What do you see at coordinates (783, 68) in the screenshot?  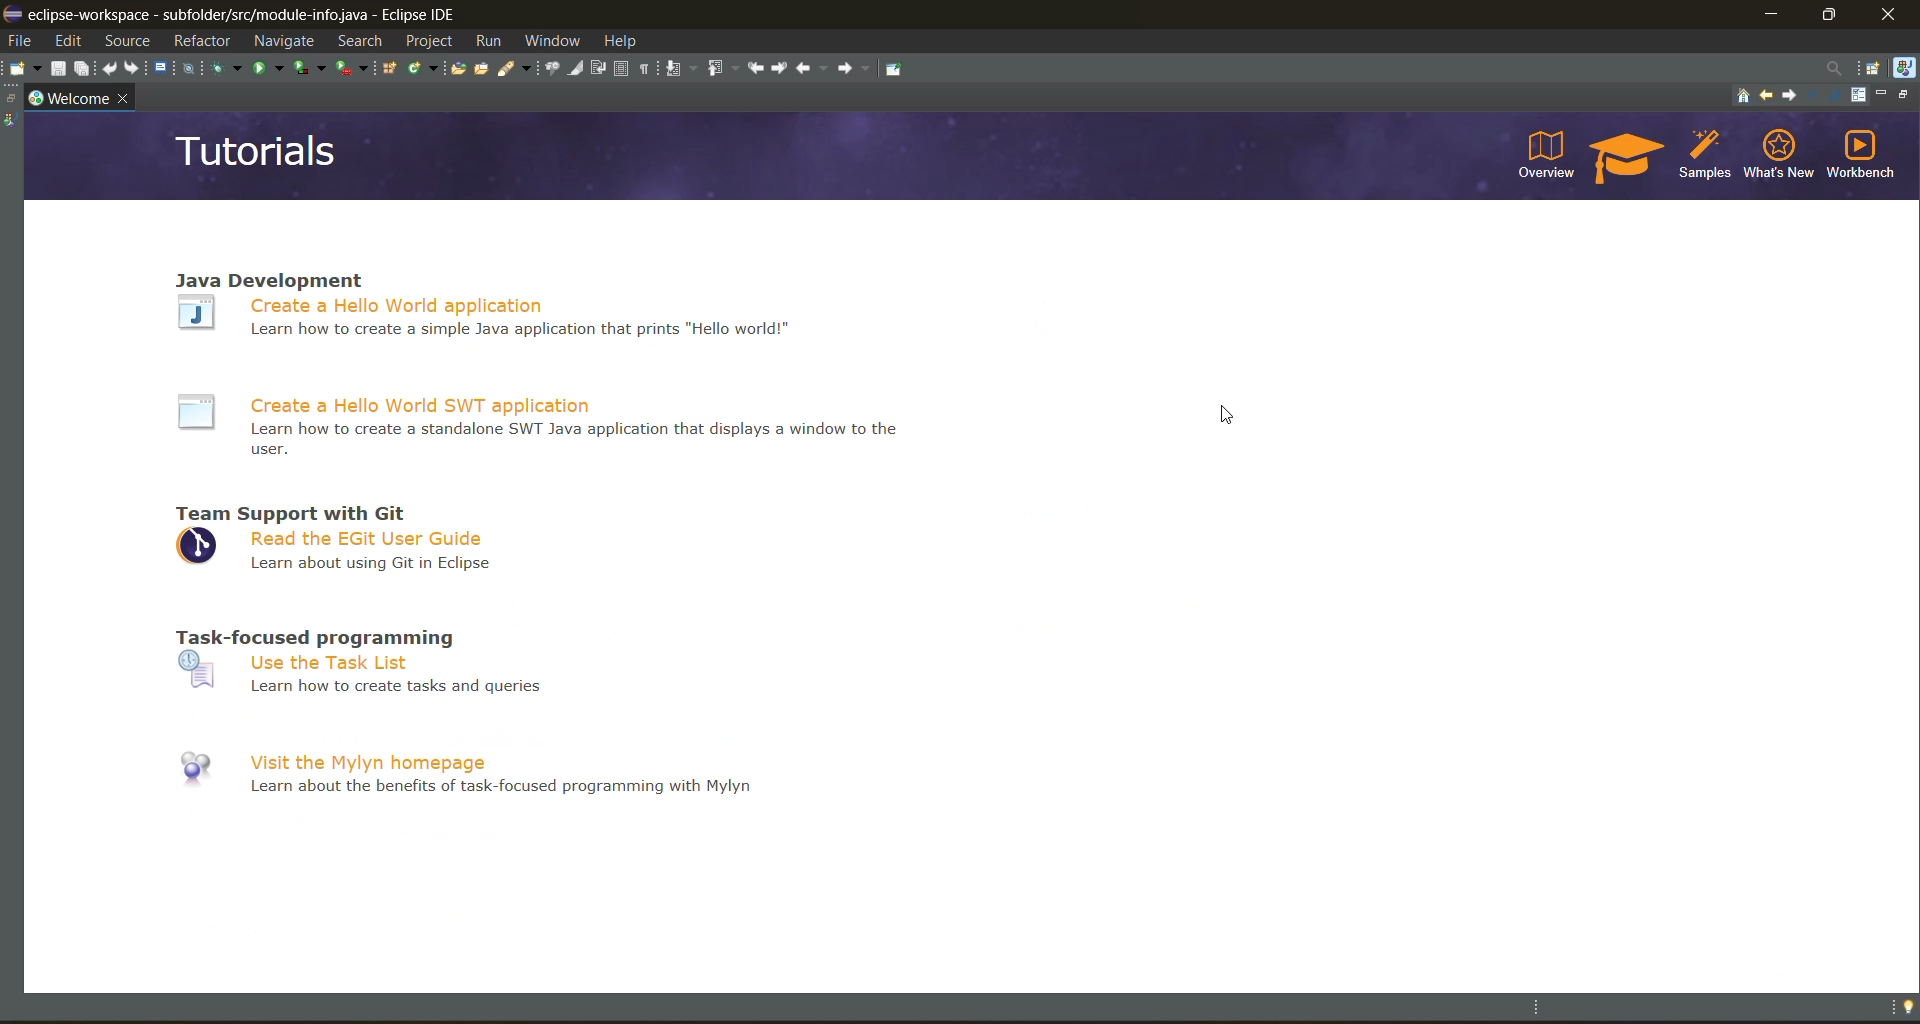 I see `next edit location` at bounding box center [783, 68].